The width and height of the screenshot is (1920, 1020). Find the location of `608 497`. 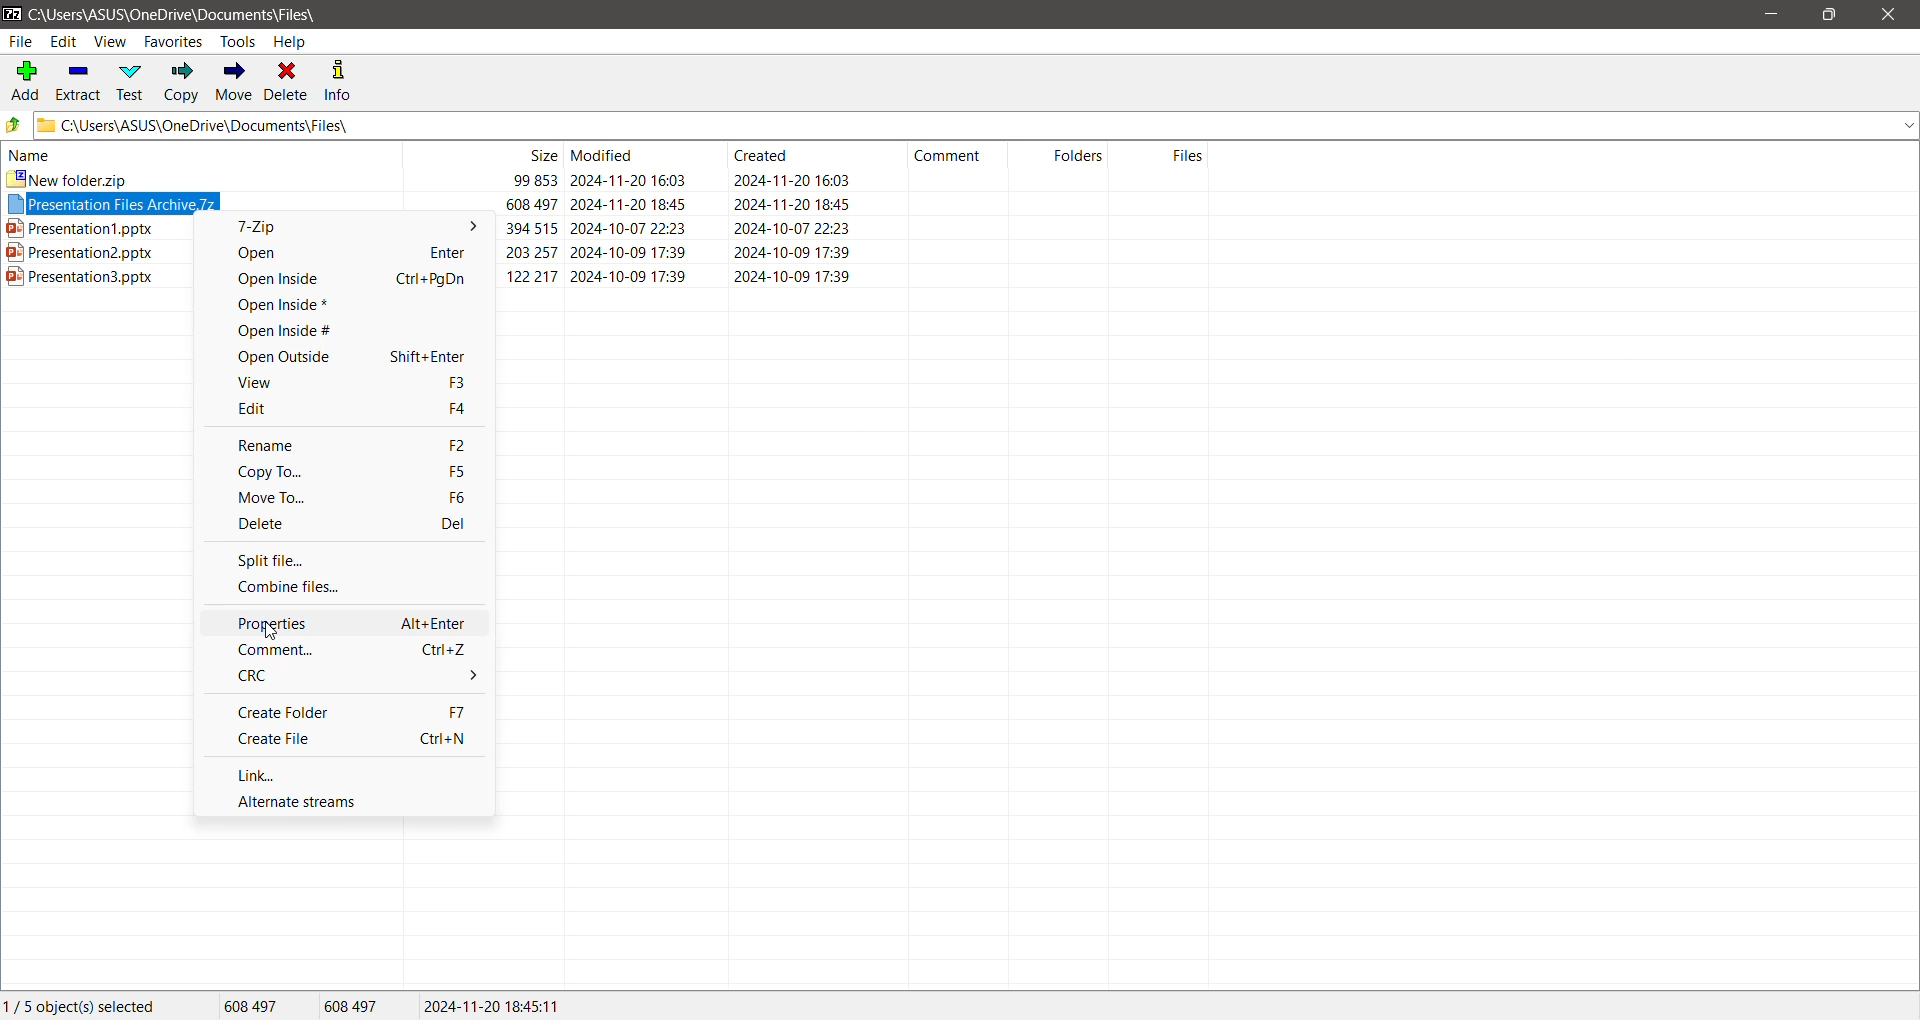

608 497 is located at coordinates (247, 1004).